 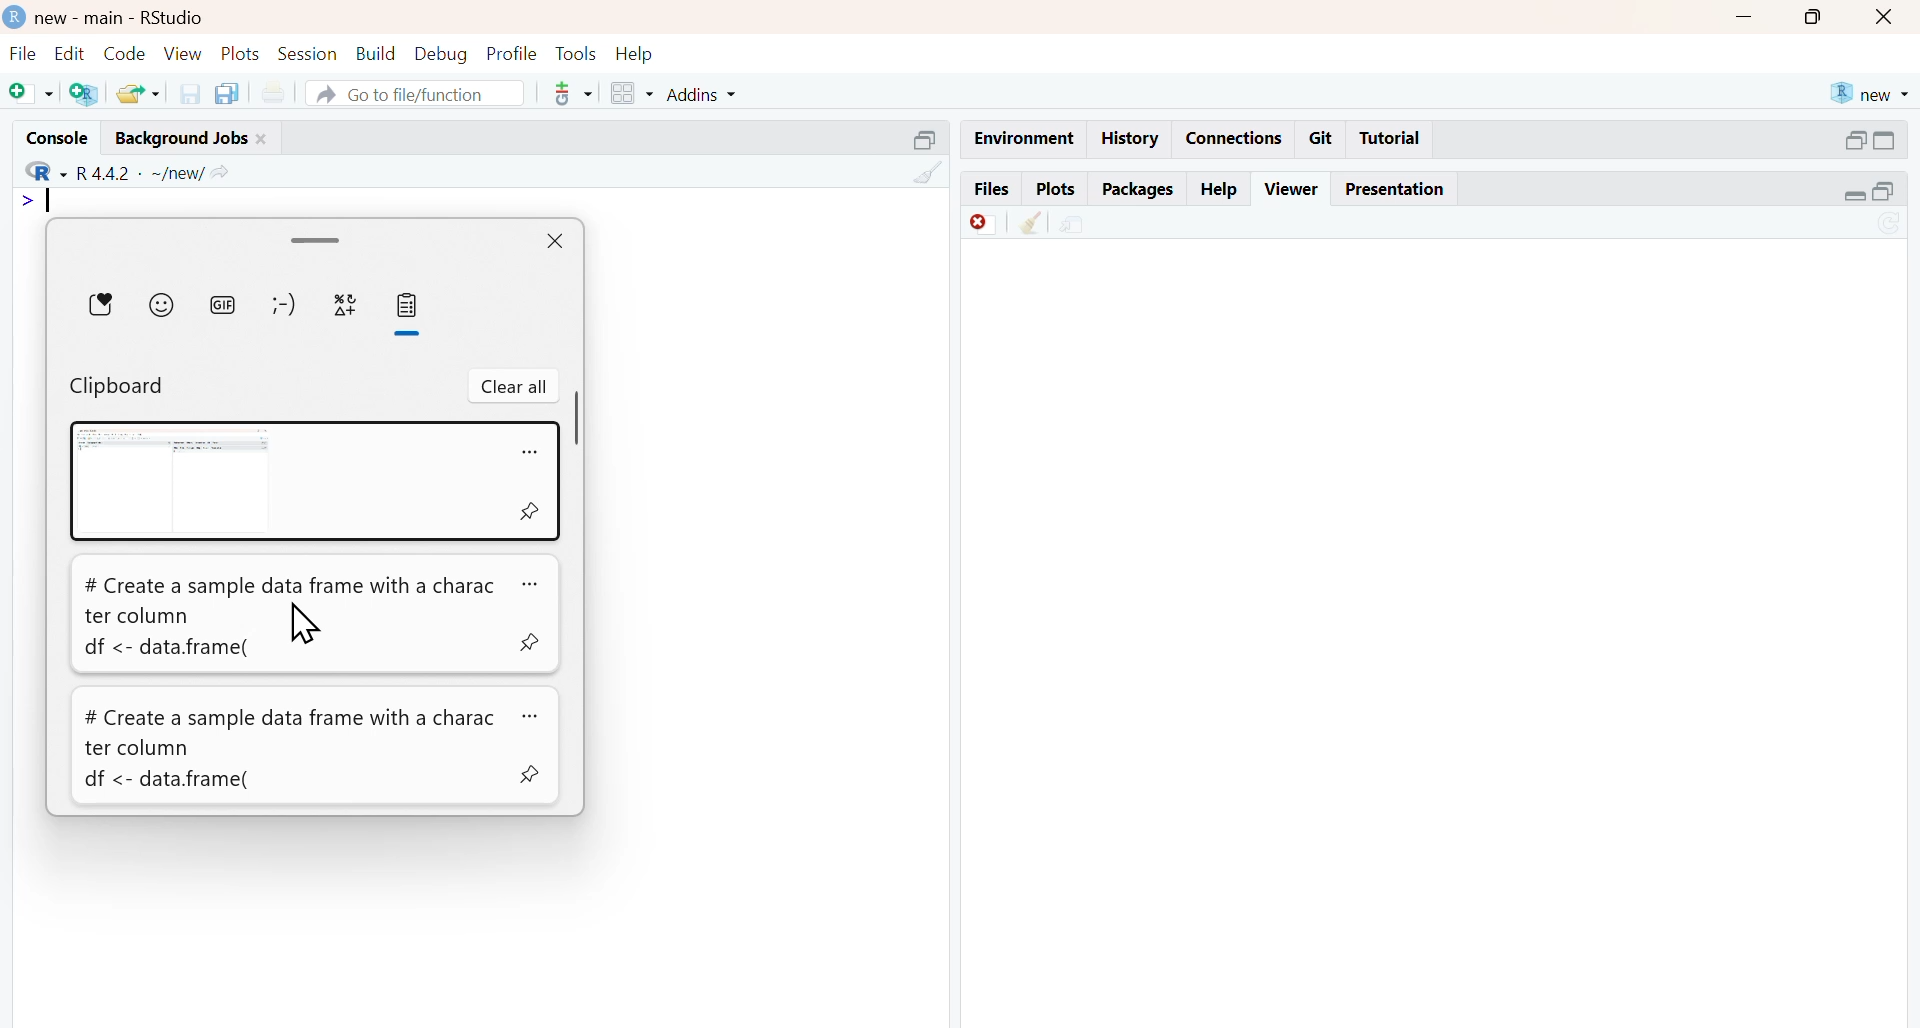 I want to click on console, so click(x=58, y=139).